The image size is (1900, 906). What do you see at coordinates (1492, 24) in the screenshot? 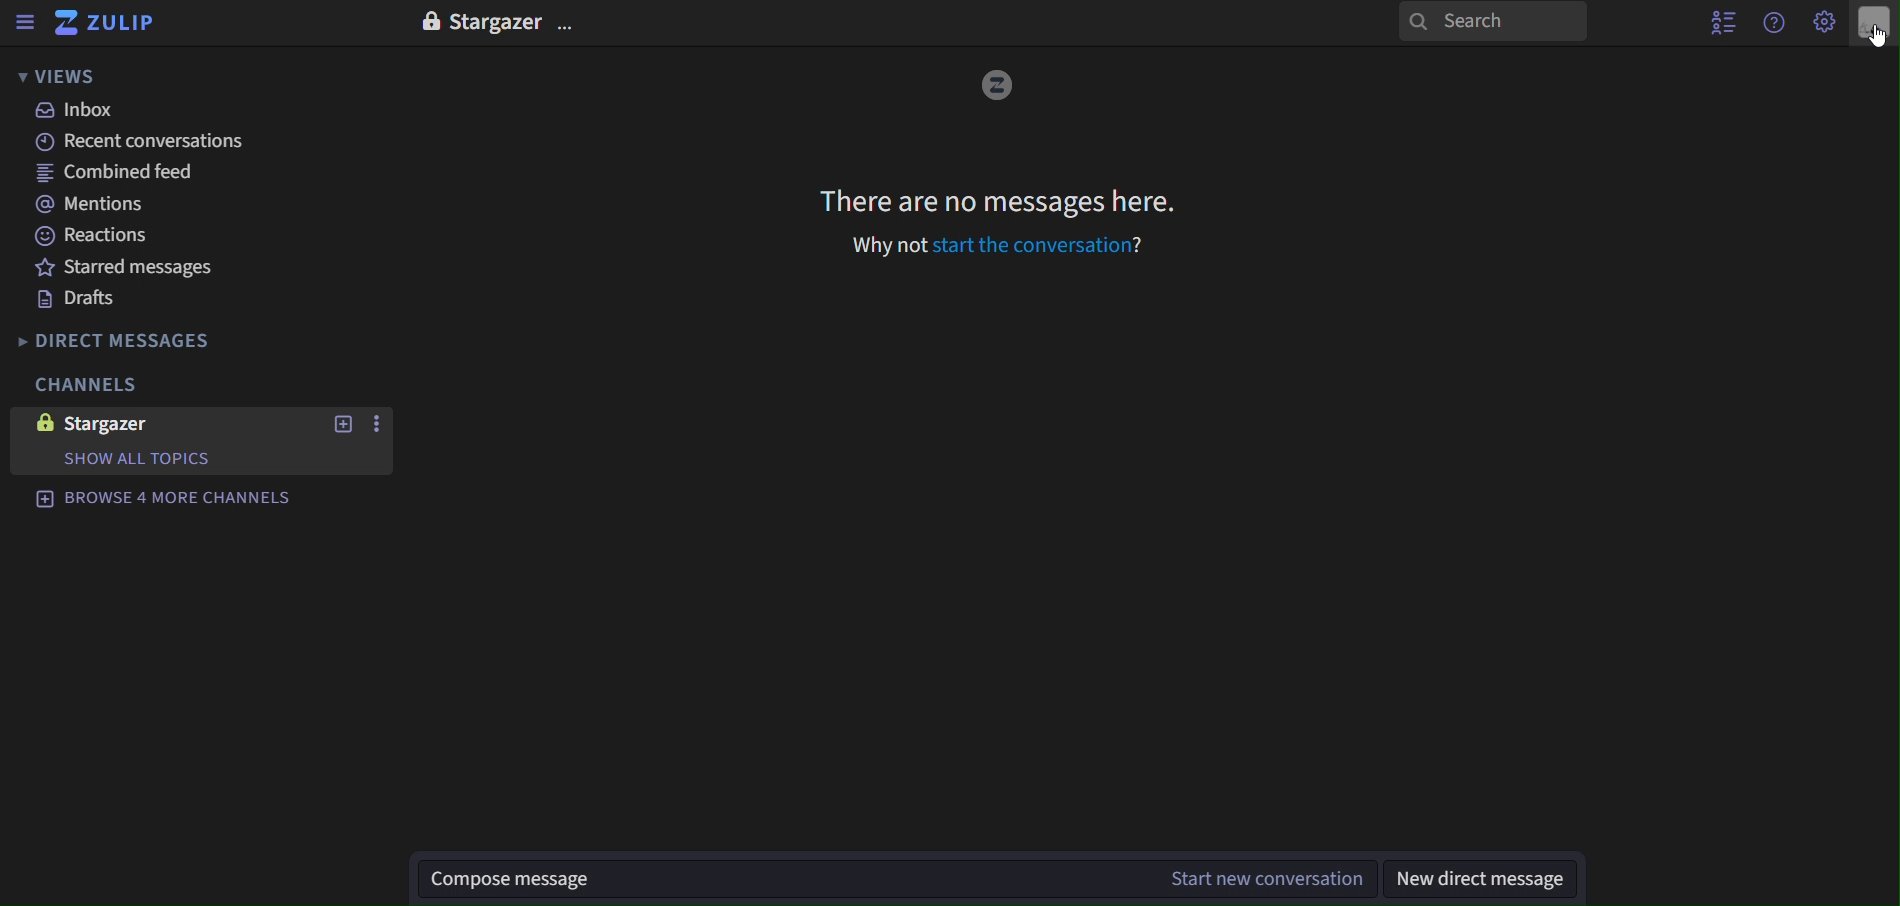
I see `search` at bounding box center [1492, 24].